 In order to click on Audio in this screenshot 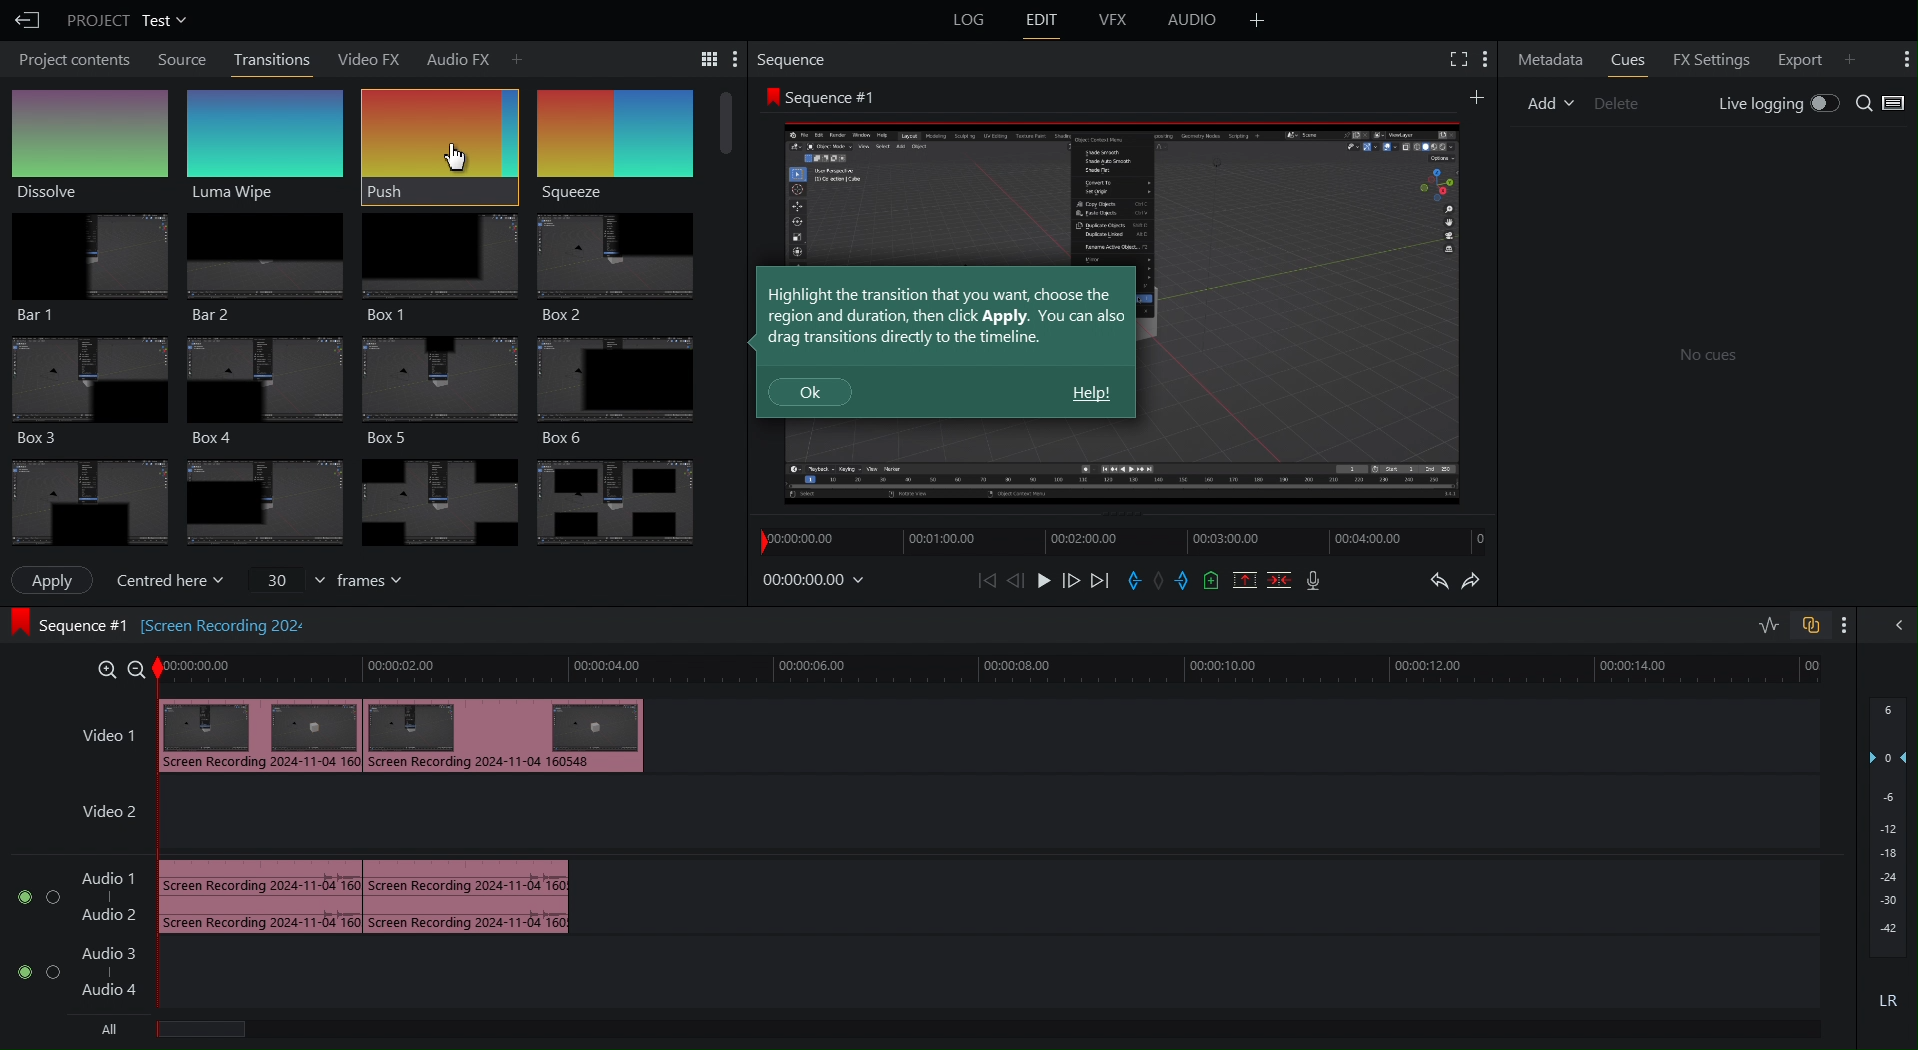, I will do `click(1197, 20)`.